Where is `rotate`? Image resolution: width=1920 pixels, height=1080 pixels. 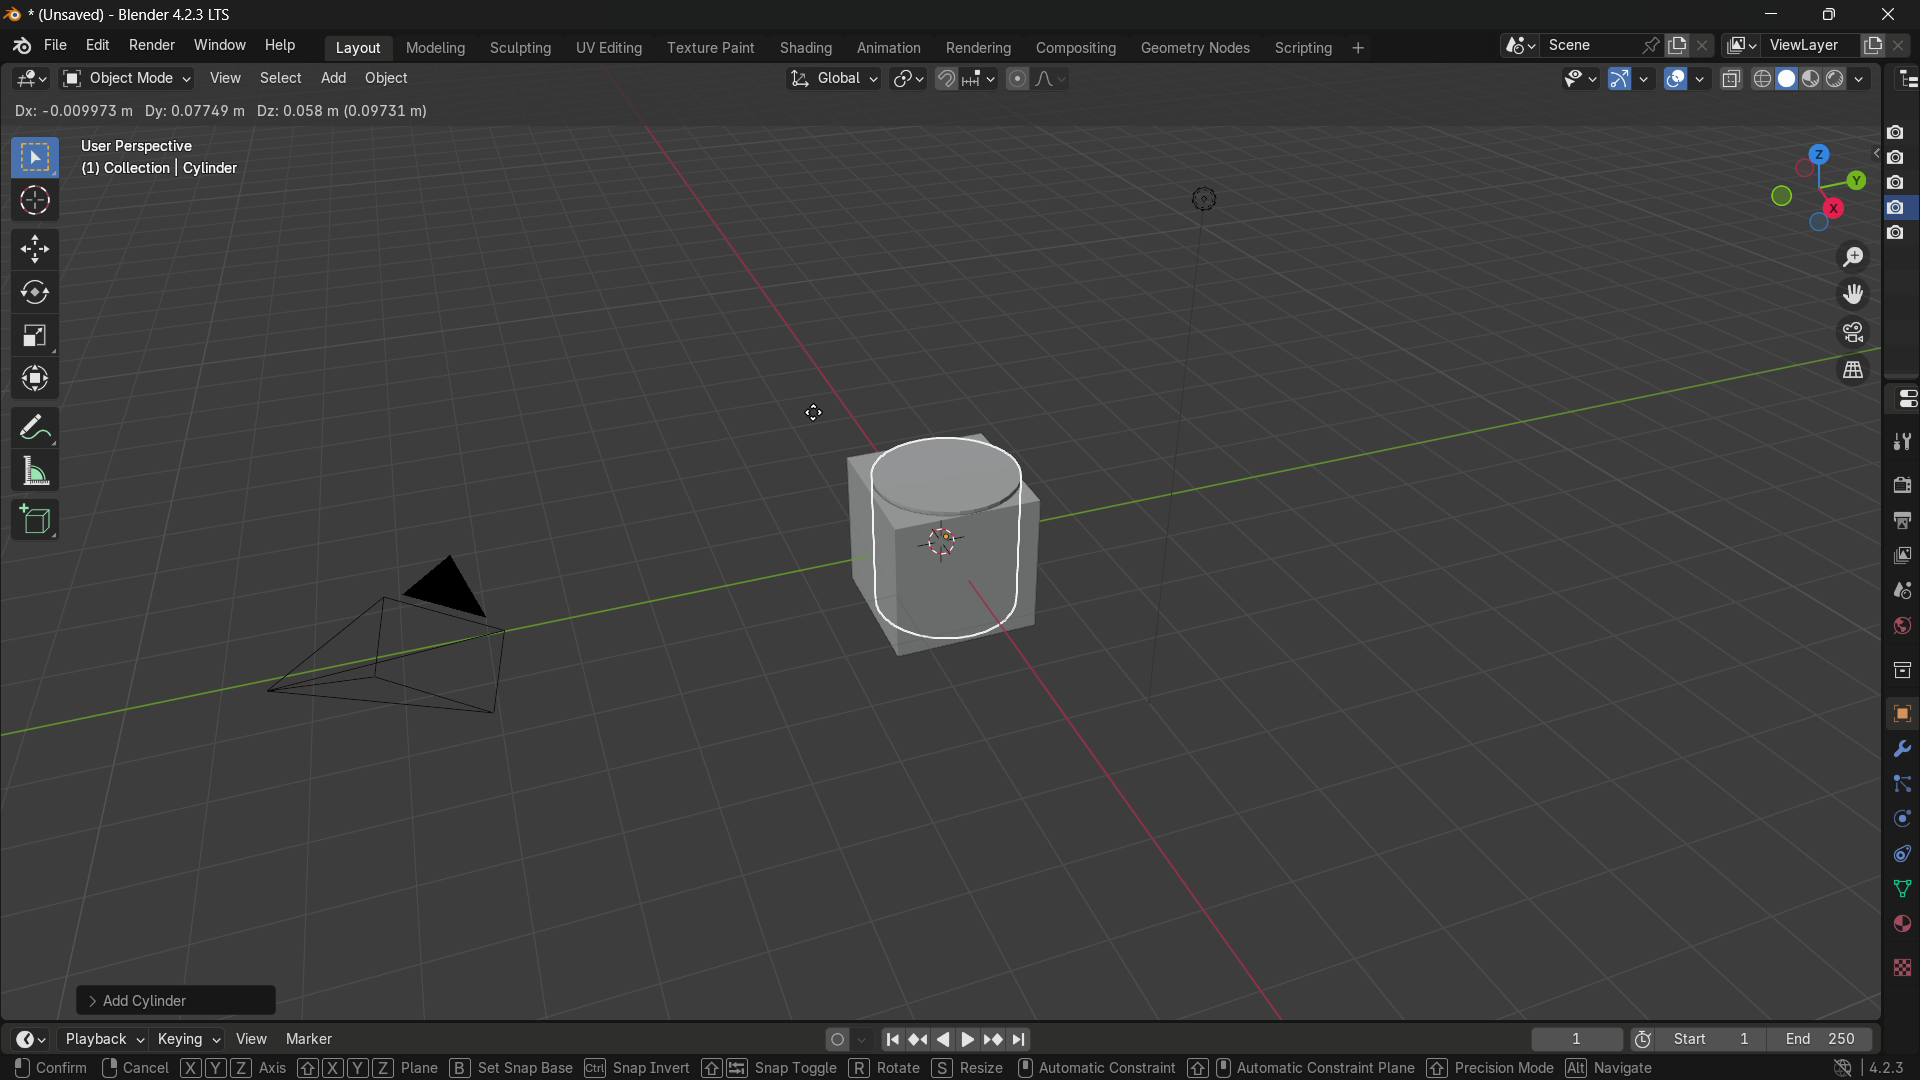
rotate is located at coordinates (34, 294).